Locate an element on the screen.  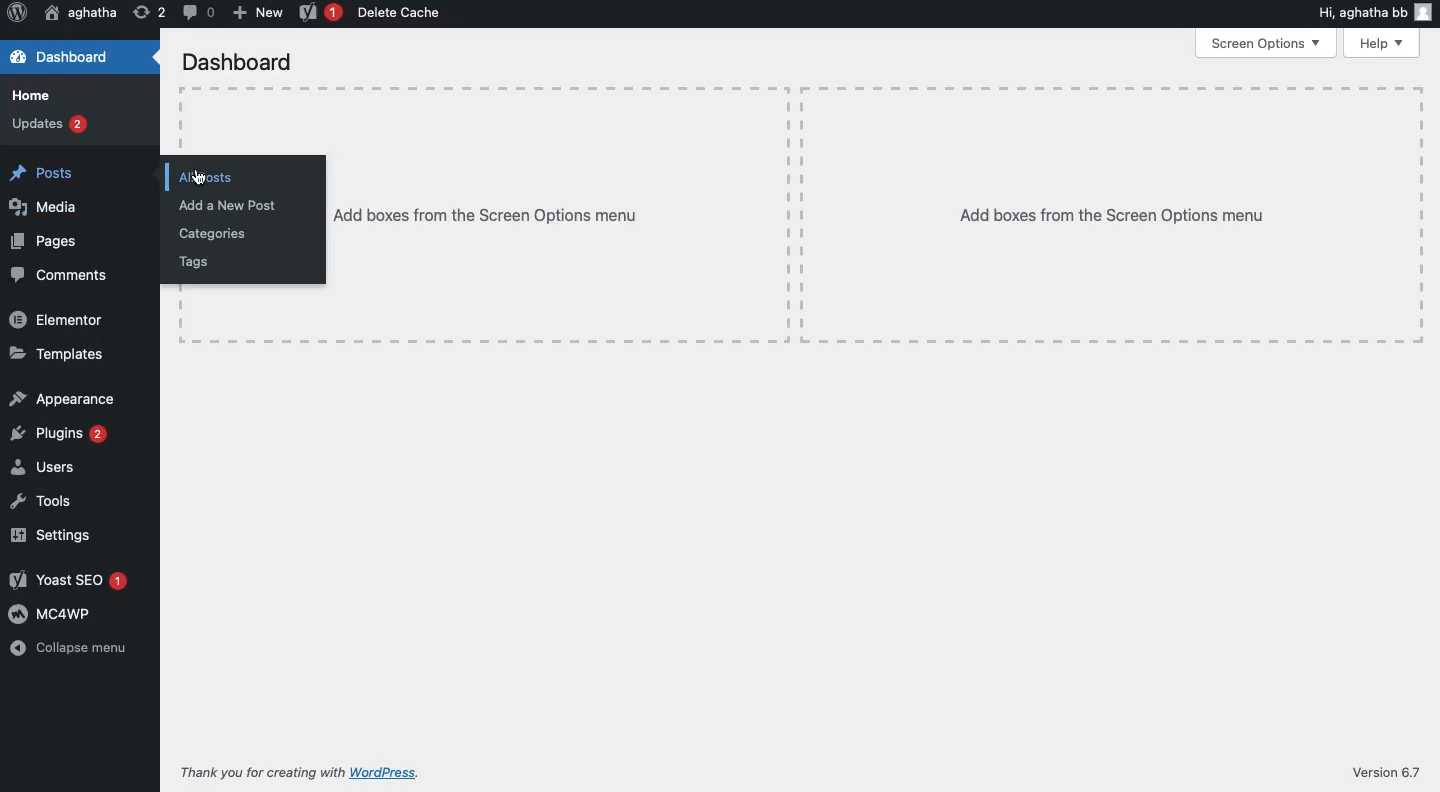
Comments is located at coordinates (62, 274).